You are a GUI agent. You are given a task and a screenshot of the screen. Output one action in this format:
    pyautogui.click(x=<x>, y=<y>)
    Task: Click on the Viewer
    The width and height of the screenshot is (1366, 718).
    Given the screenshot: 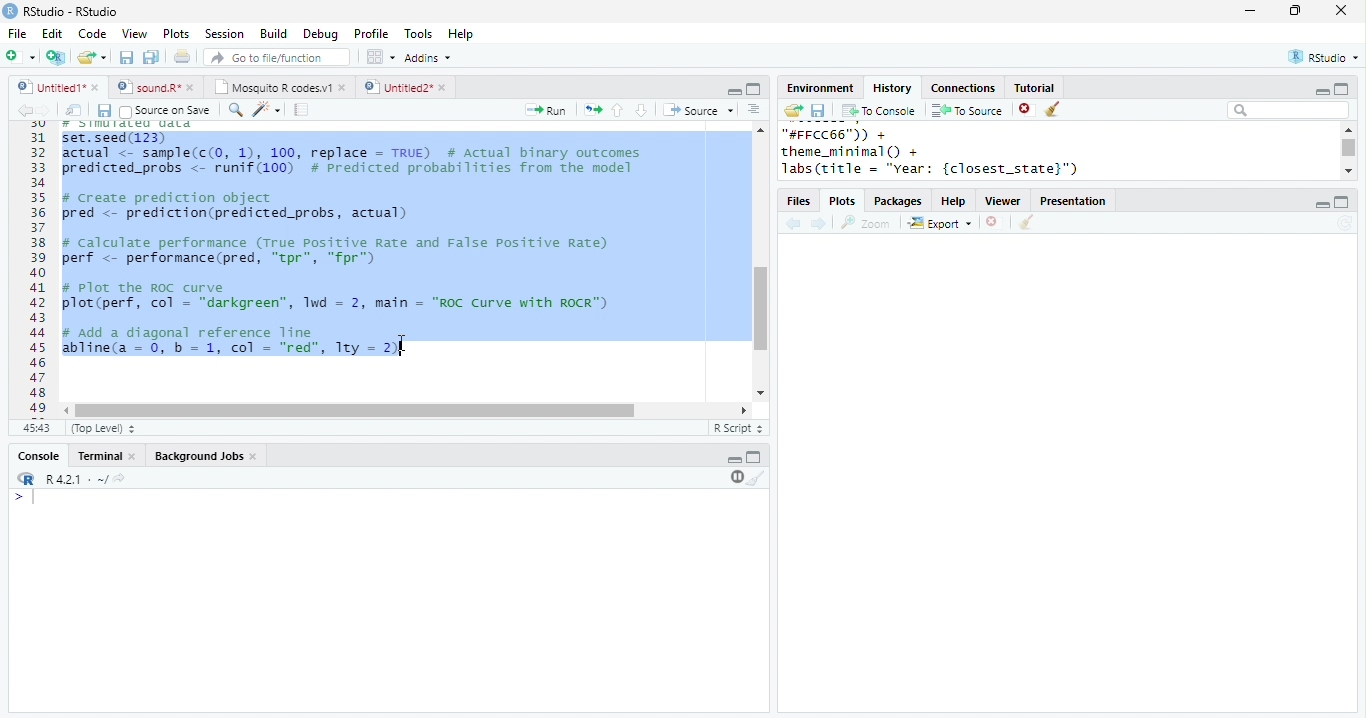 What is the action you would take?
    pyautogui.click(x=1004, y=202)
    